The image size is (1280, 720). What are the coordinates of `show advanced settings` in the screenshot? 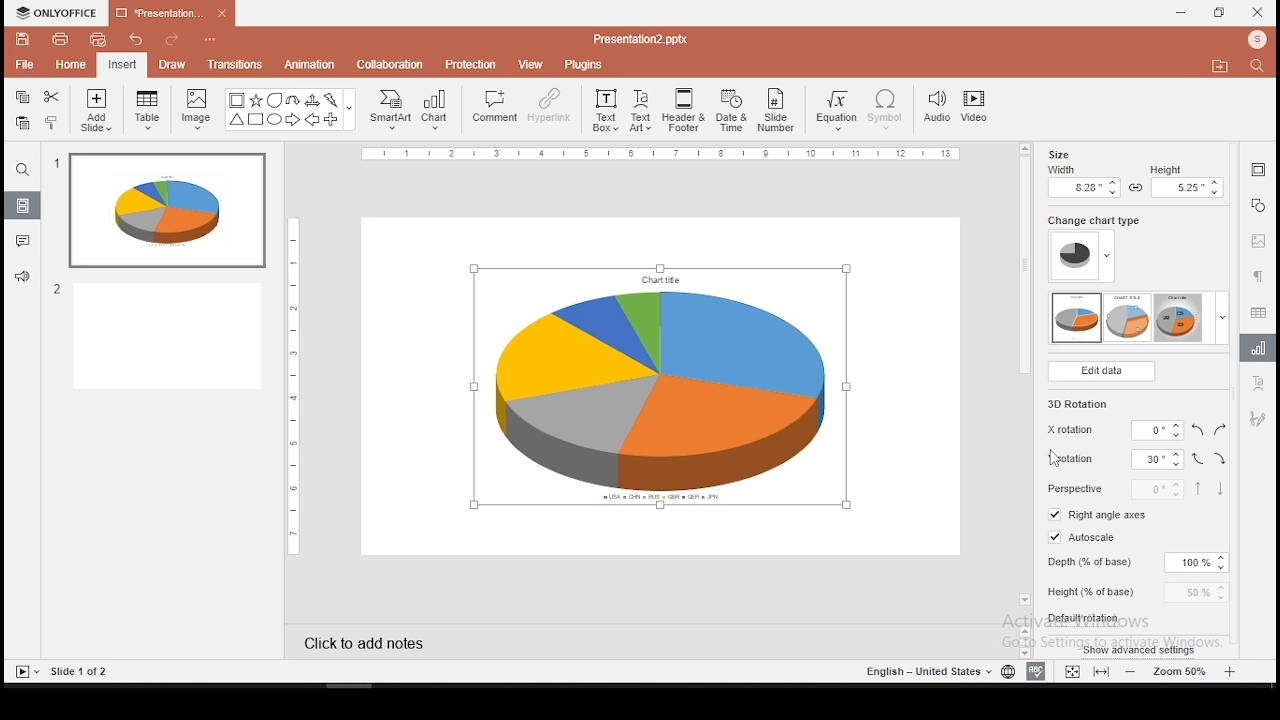 It's located at (1139, 648).